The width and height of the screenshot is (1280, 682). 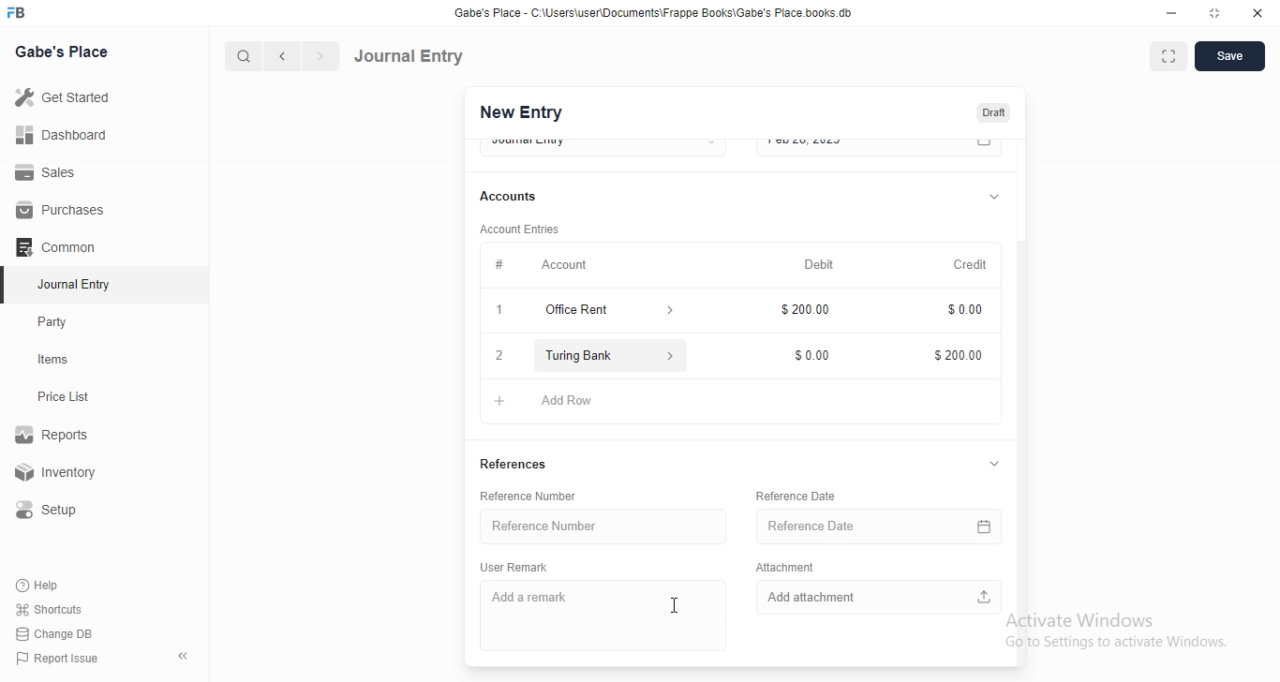 I want to click on $200.00, so click(x=802, y=311).